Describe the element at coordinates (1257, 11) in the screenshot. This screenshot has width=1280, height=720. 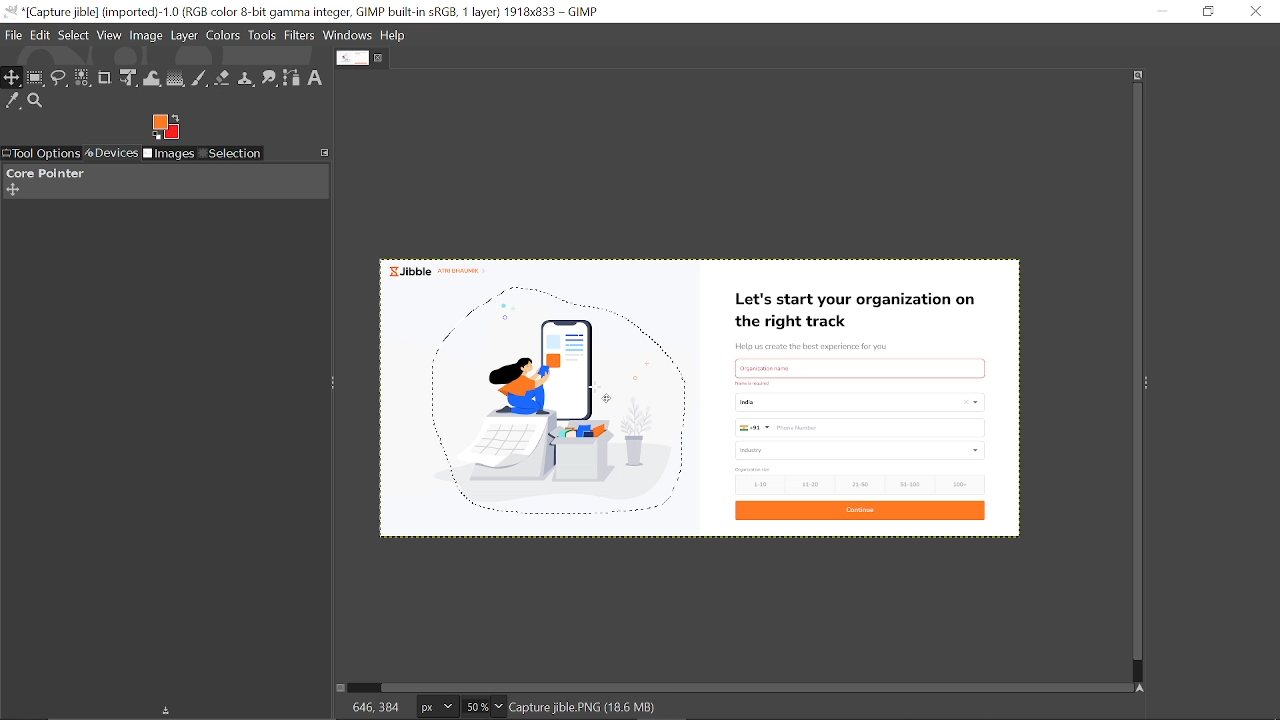
I see `Close` at that location.